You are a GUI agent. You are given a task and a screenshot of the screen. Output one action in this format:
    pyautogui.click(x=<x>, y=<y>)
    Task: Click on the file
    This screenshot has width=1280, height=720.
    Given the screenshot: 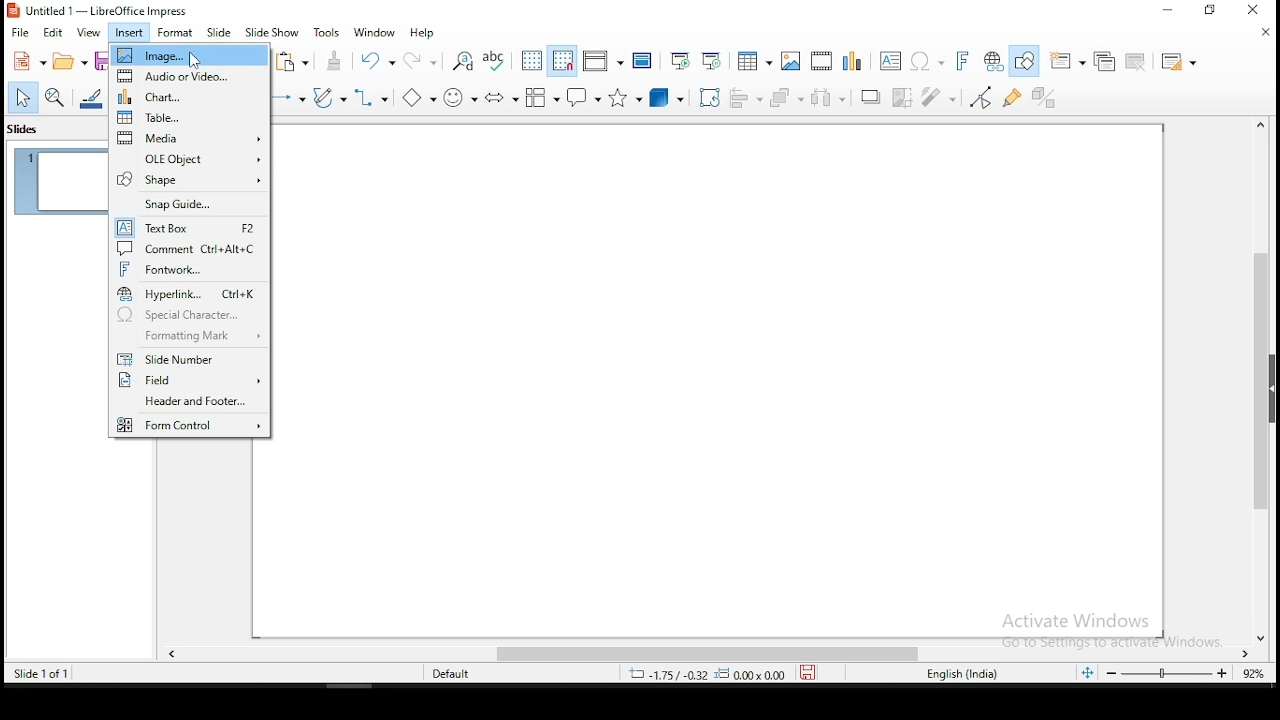 What is the action you would take?
    pyautogui.click(x=21, y=32)
    